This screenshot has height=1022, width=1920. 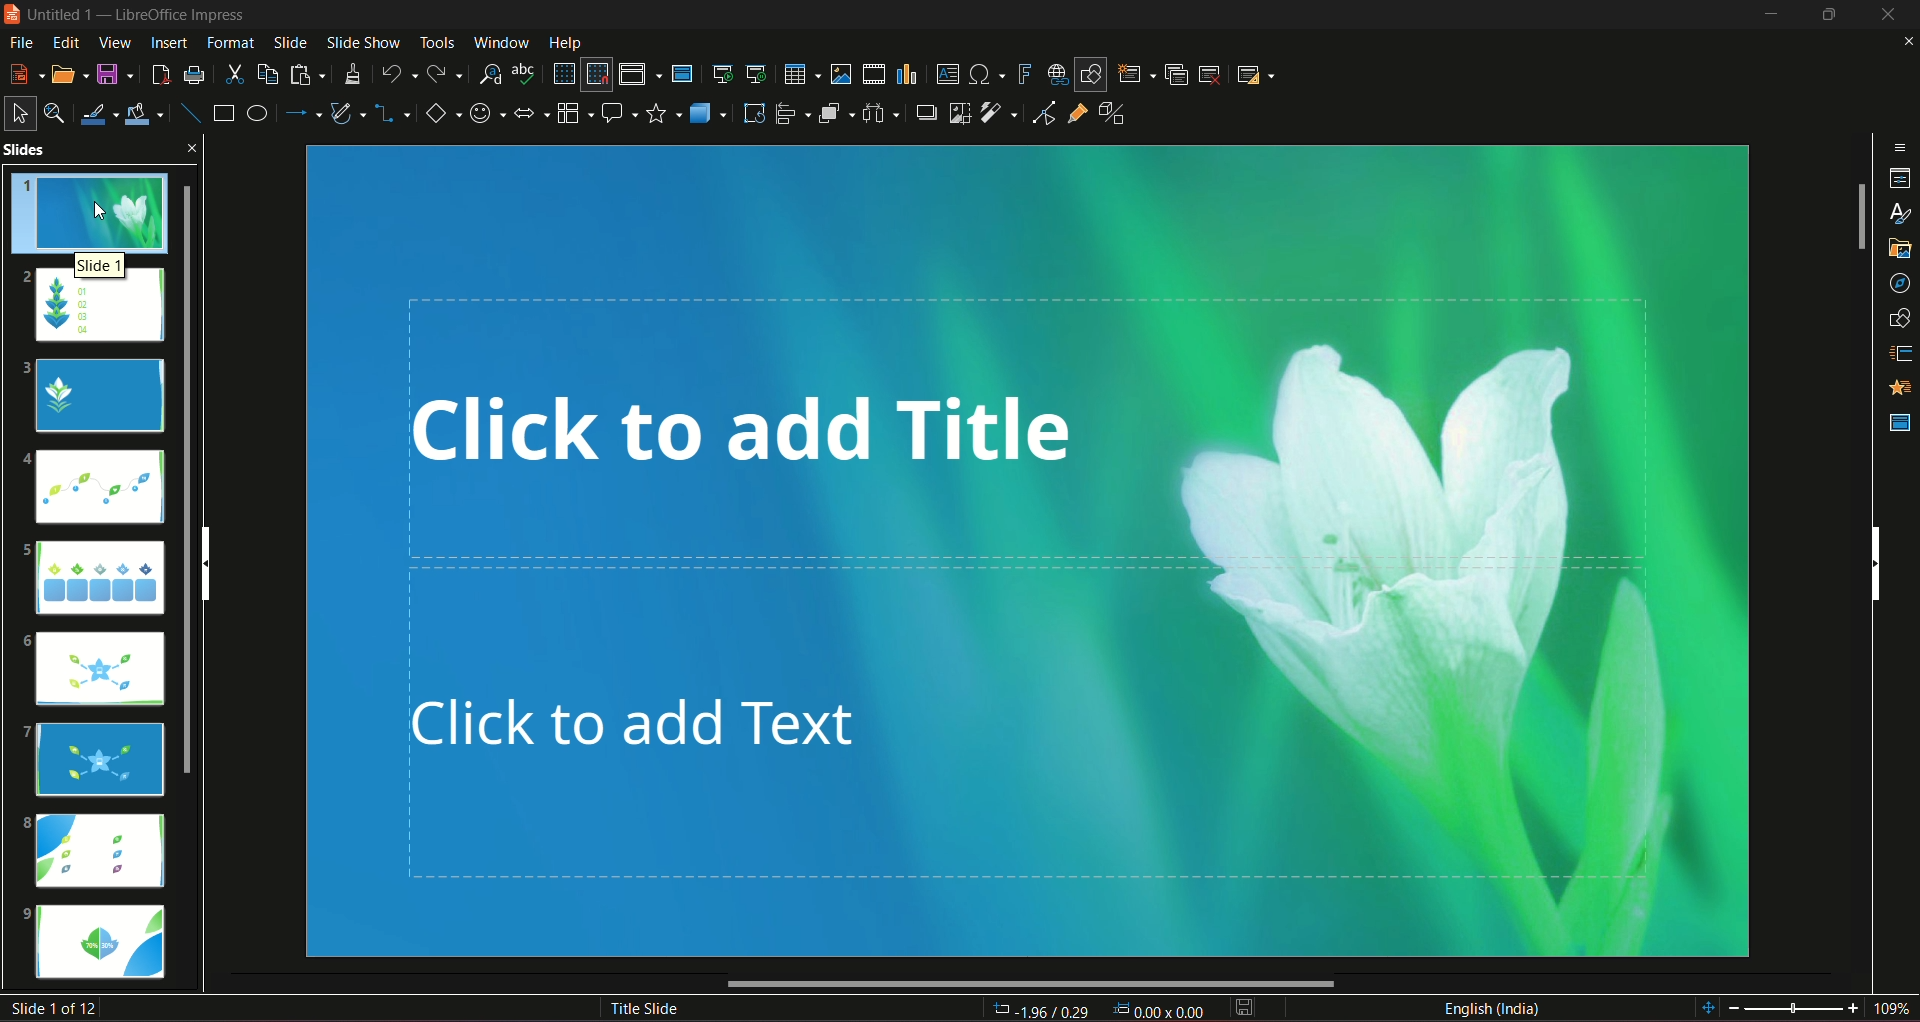 I want to click on toggle point edit, so click(x=1041, y=116).